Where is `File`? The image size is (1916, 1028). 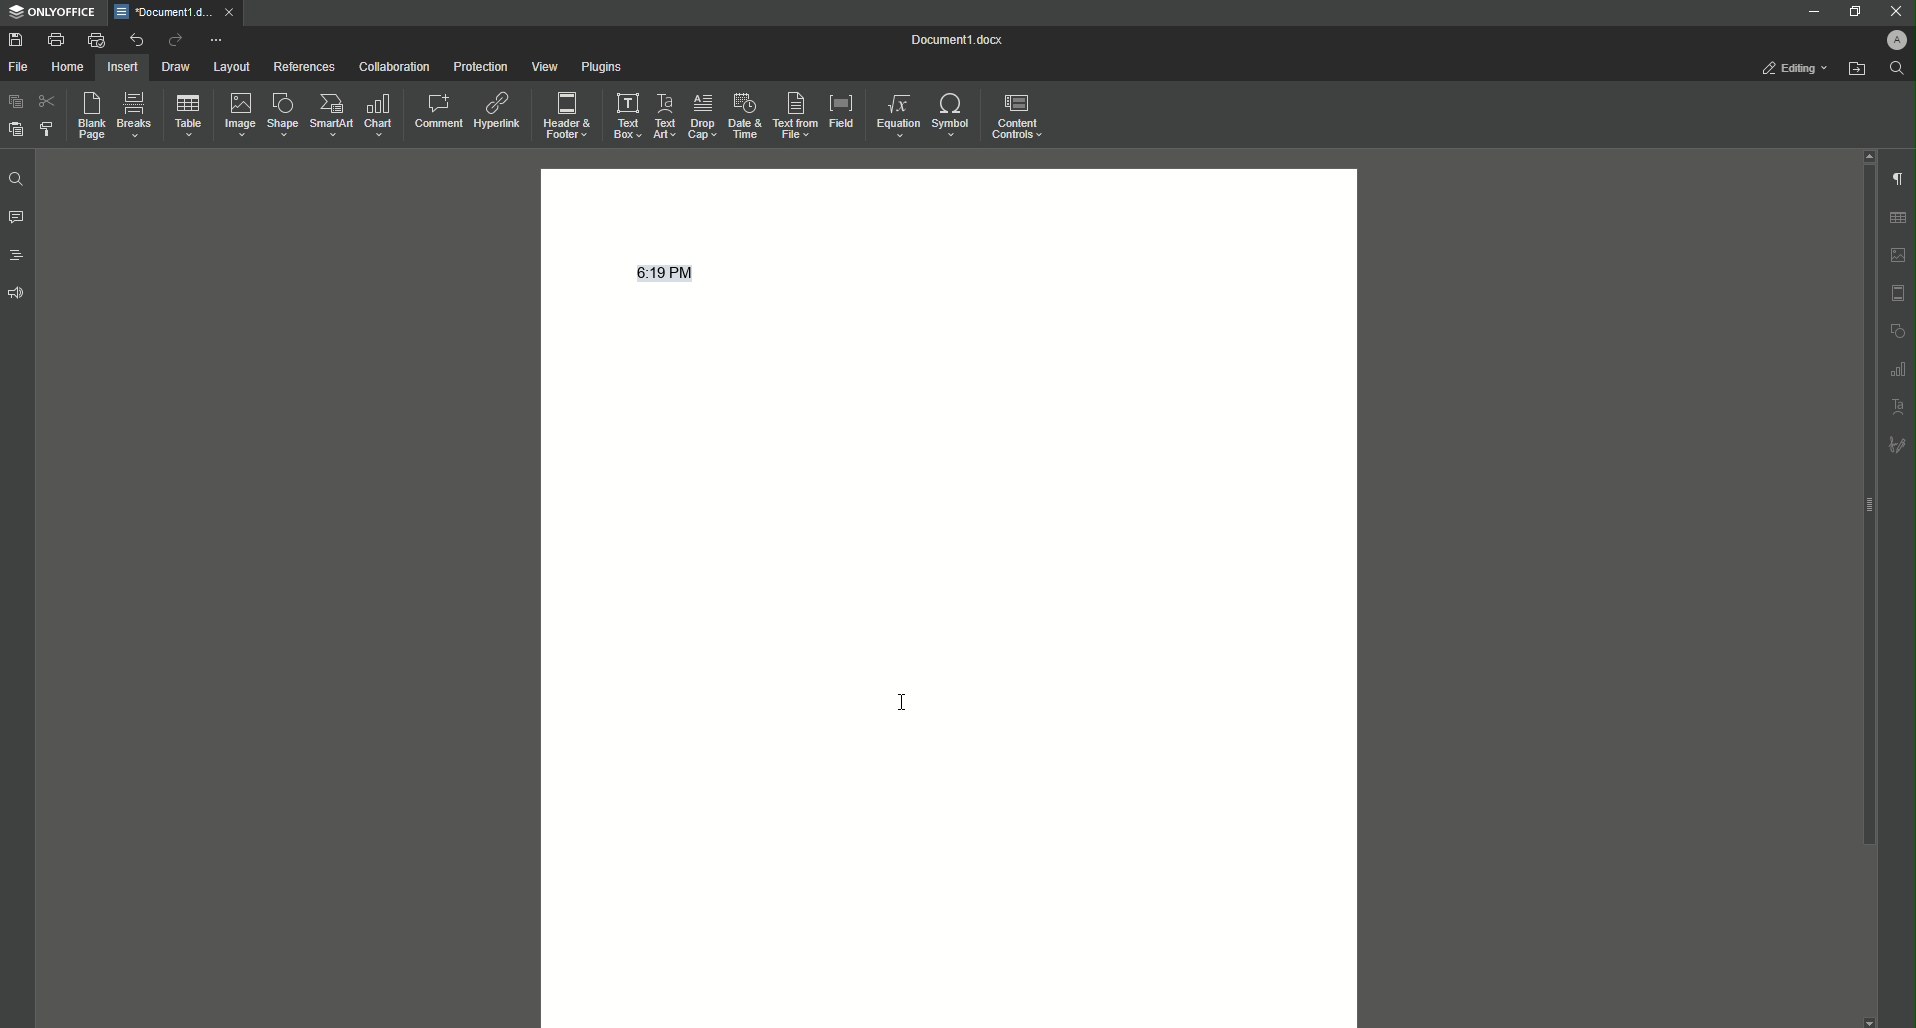 File is located at coordinates (21, 67).